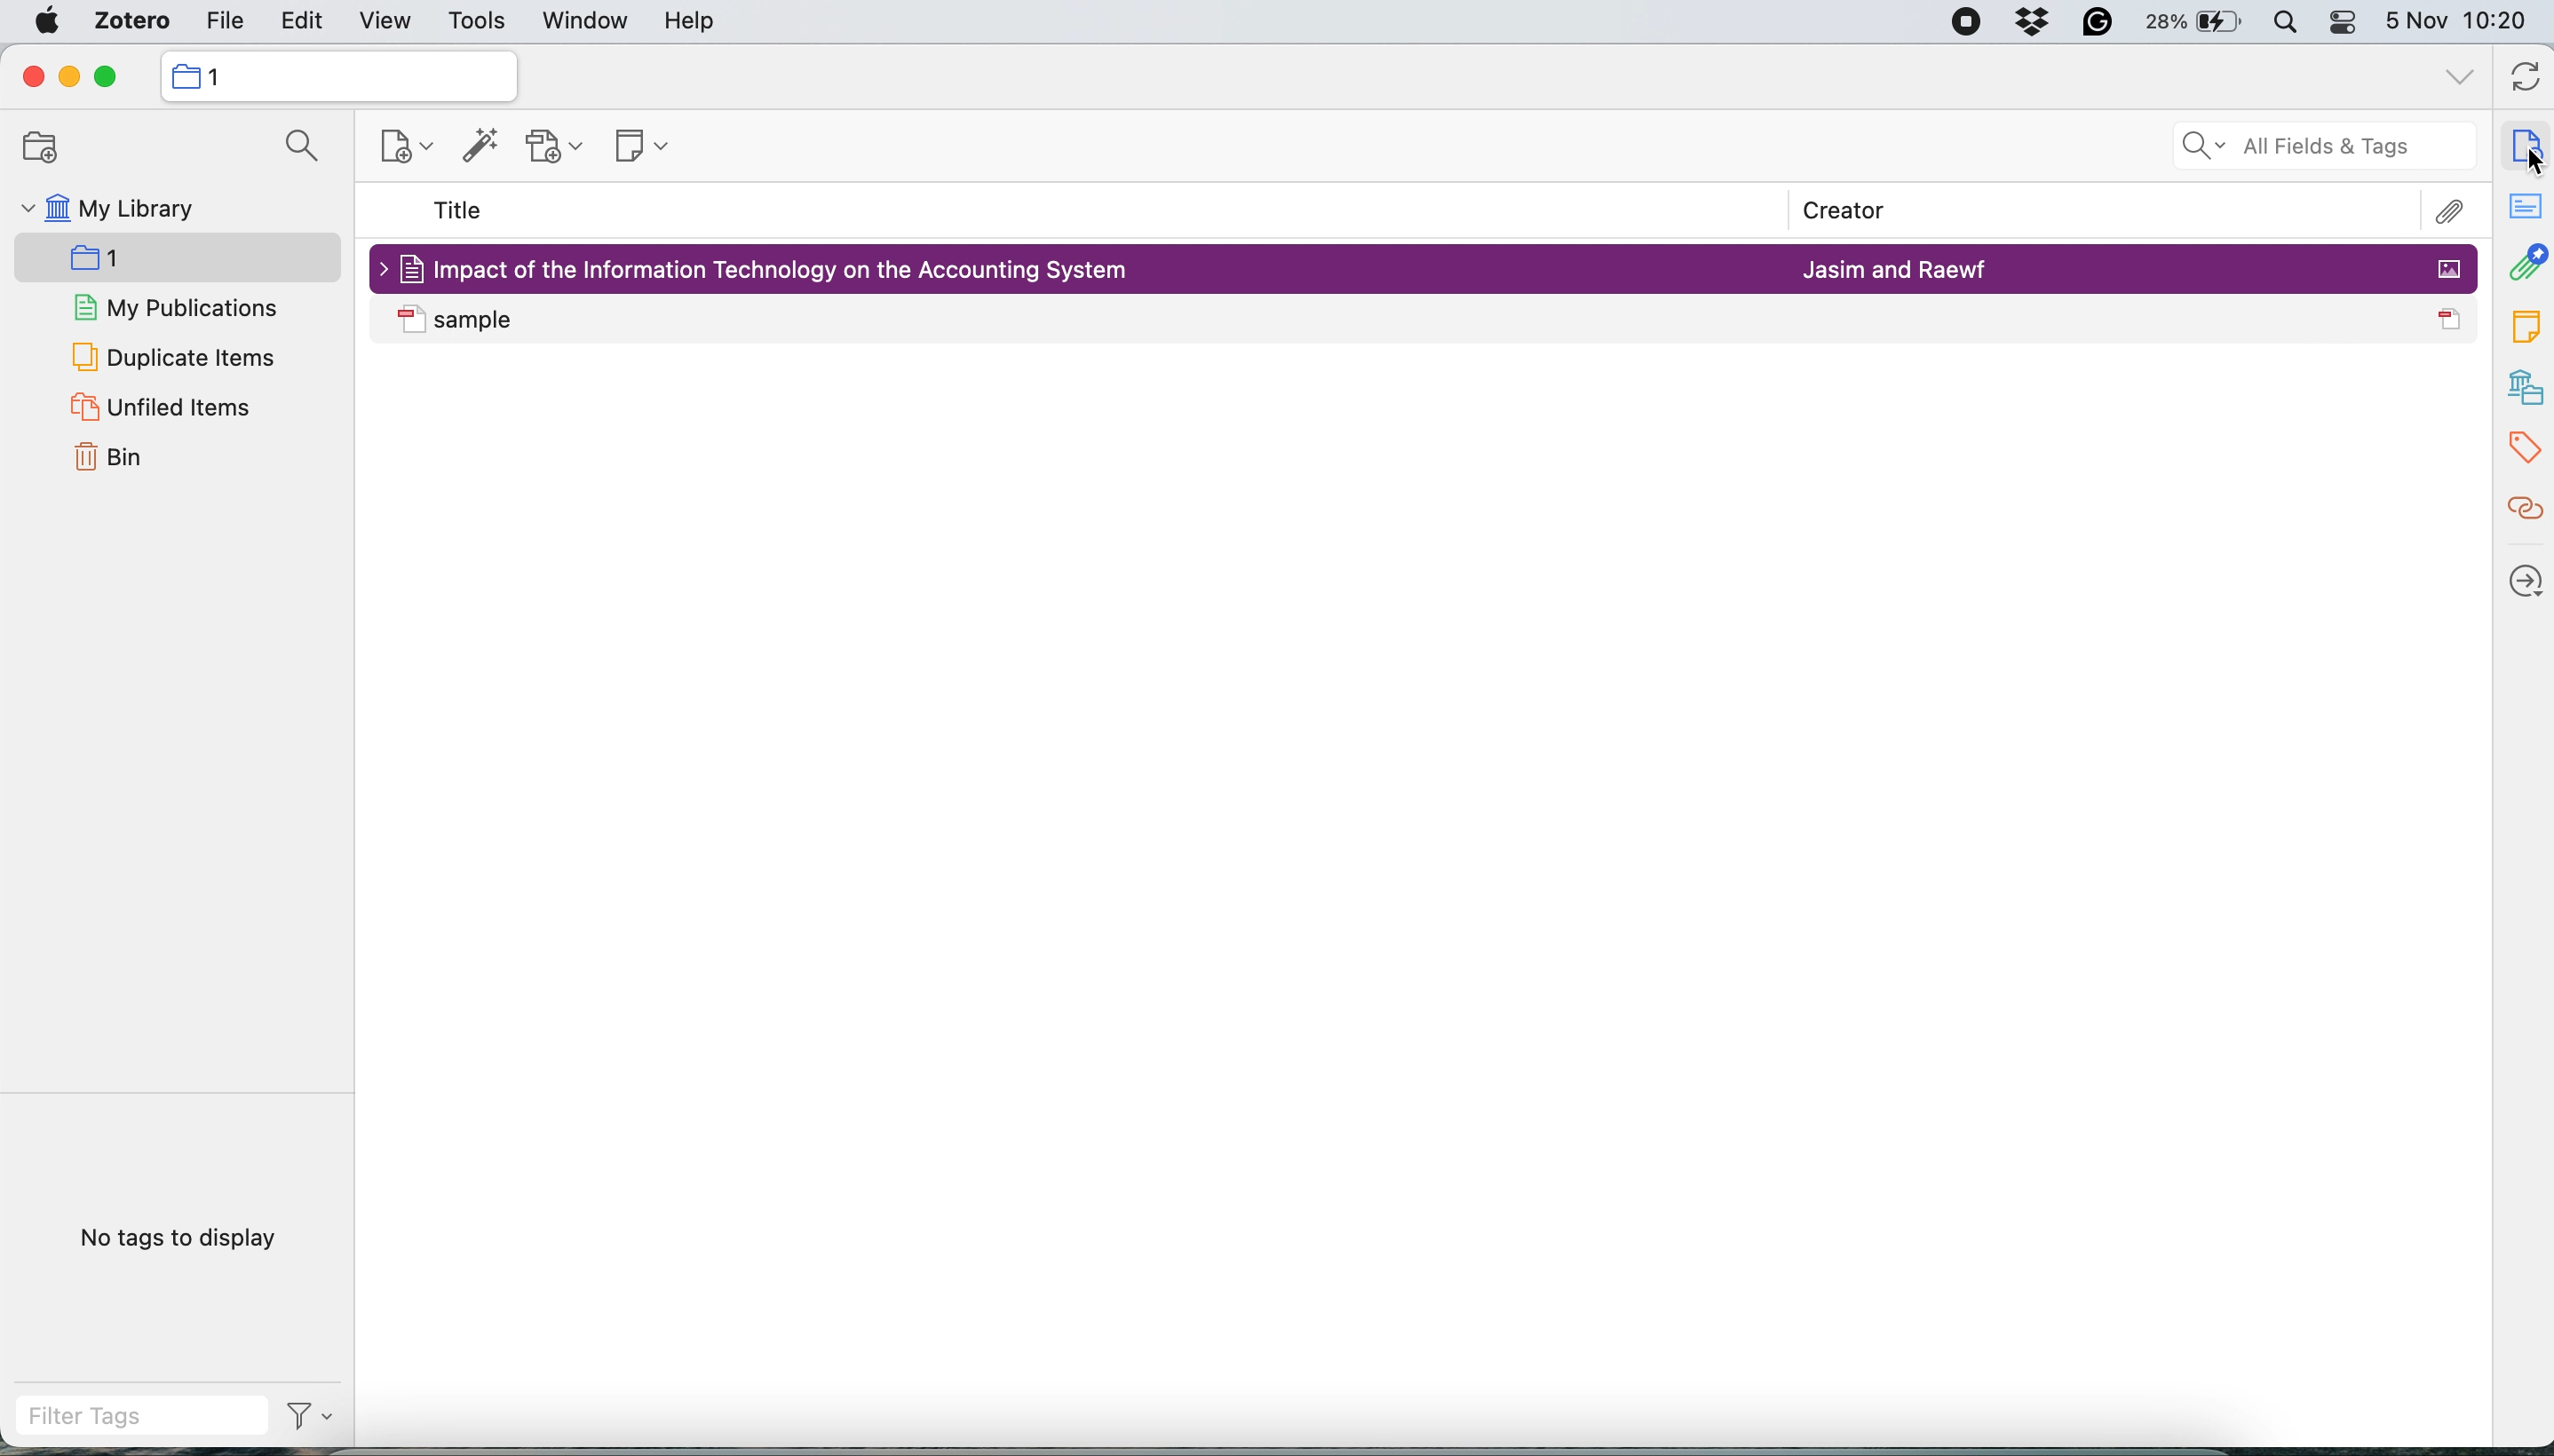 Image resolution: width=2554 pixels, height=1456 pixels. Describe the element at coordinates (2098, 23) in the screenshot. I see `grammarly` at that location.